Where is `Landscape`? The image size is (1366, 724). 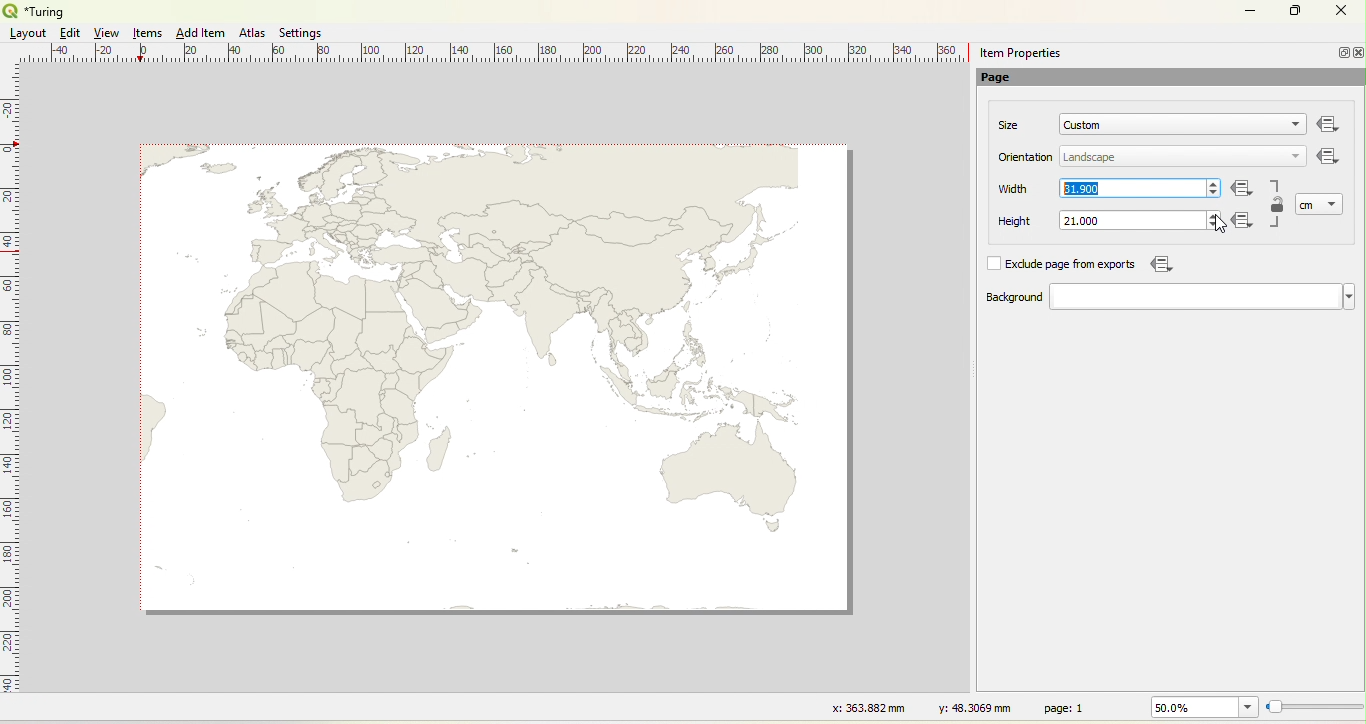
Landscape is located at coordinates (1090, 158).